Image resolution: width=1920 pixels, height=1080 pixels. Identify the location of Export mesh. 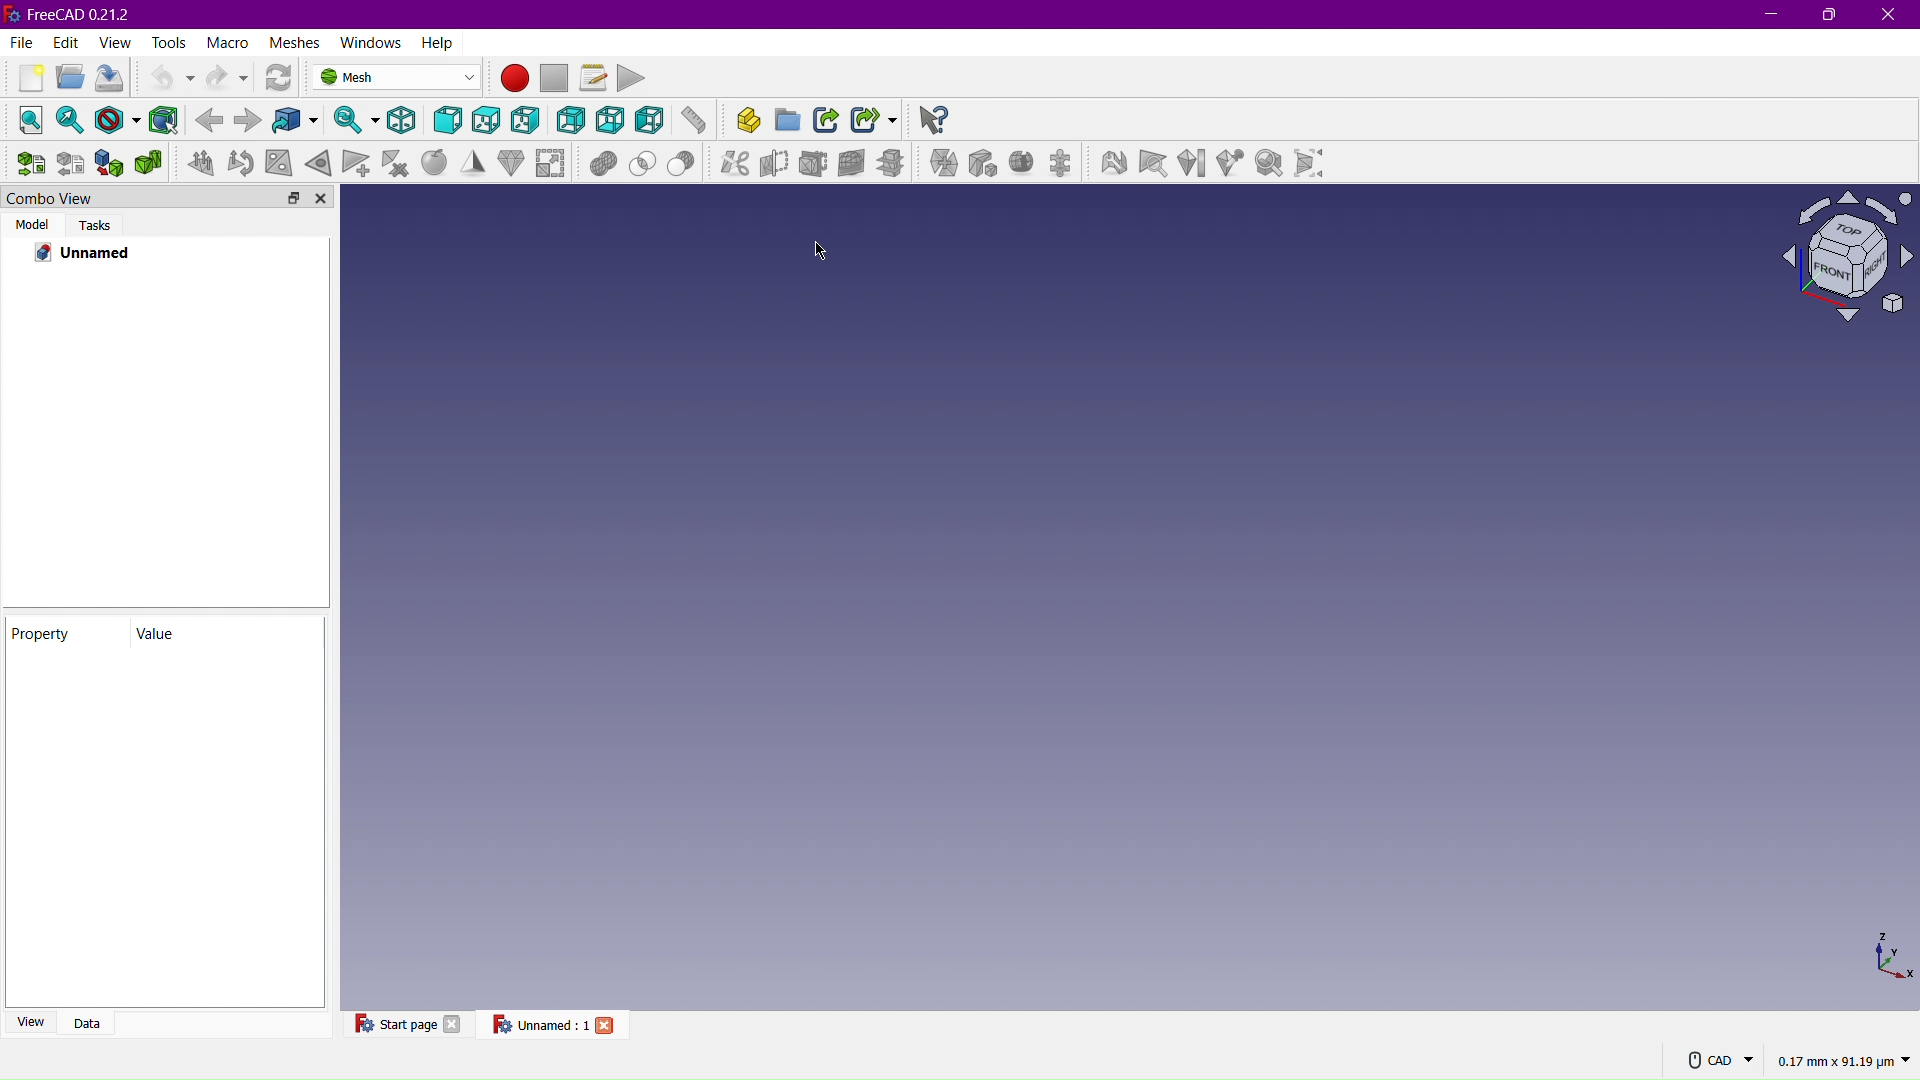
(71, 162).